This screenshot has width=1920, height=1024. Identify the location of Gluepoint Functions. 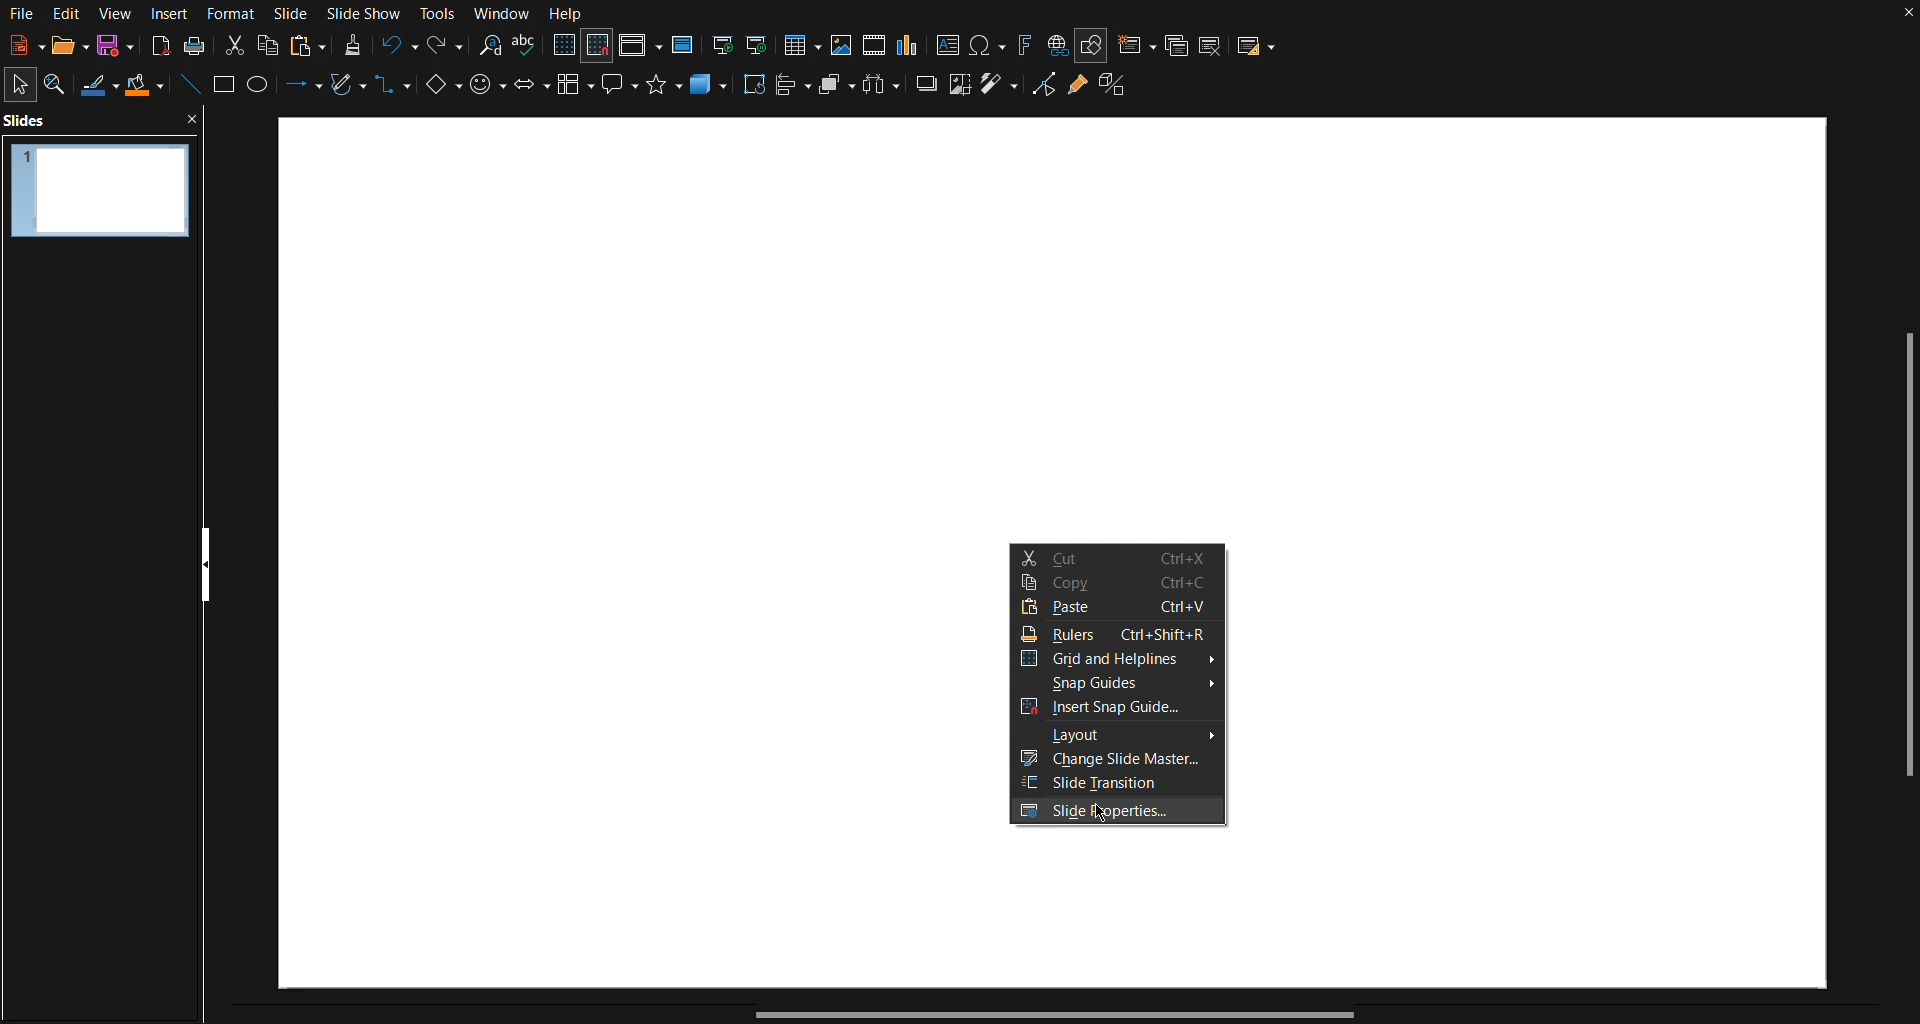
(1077, 92).